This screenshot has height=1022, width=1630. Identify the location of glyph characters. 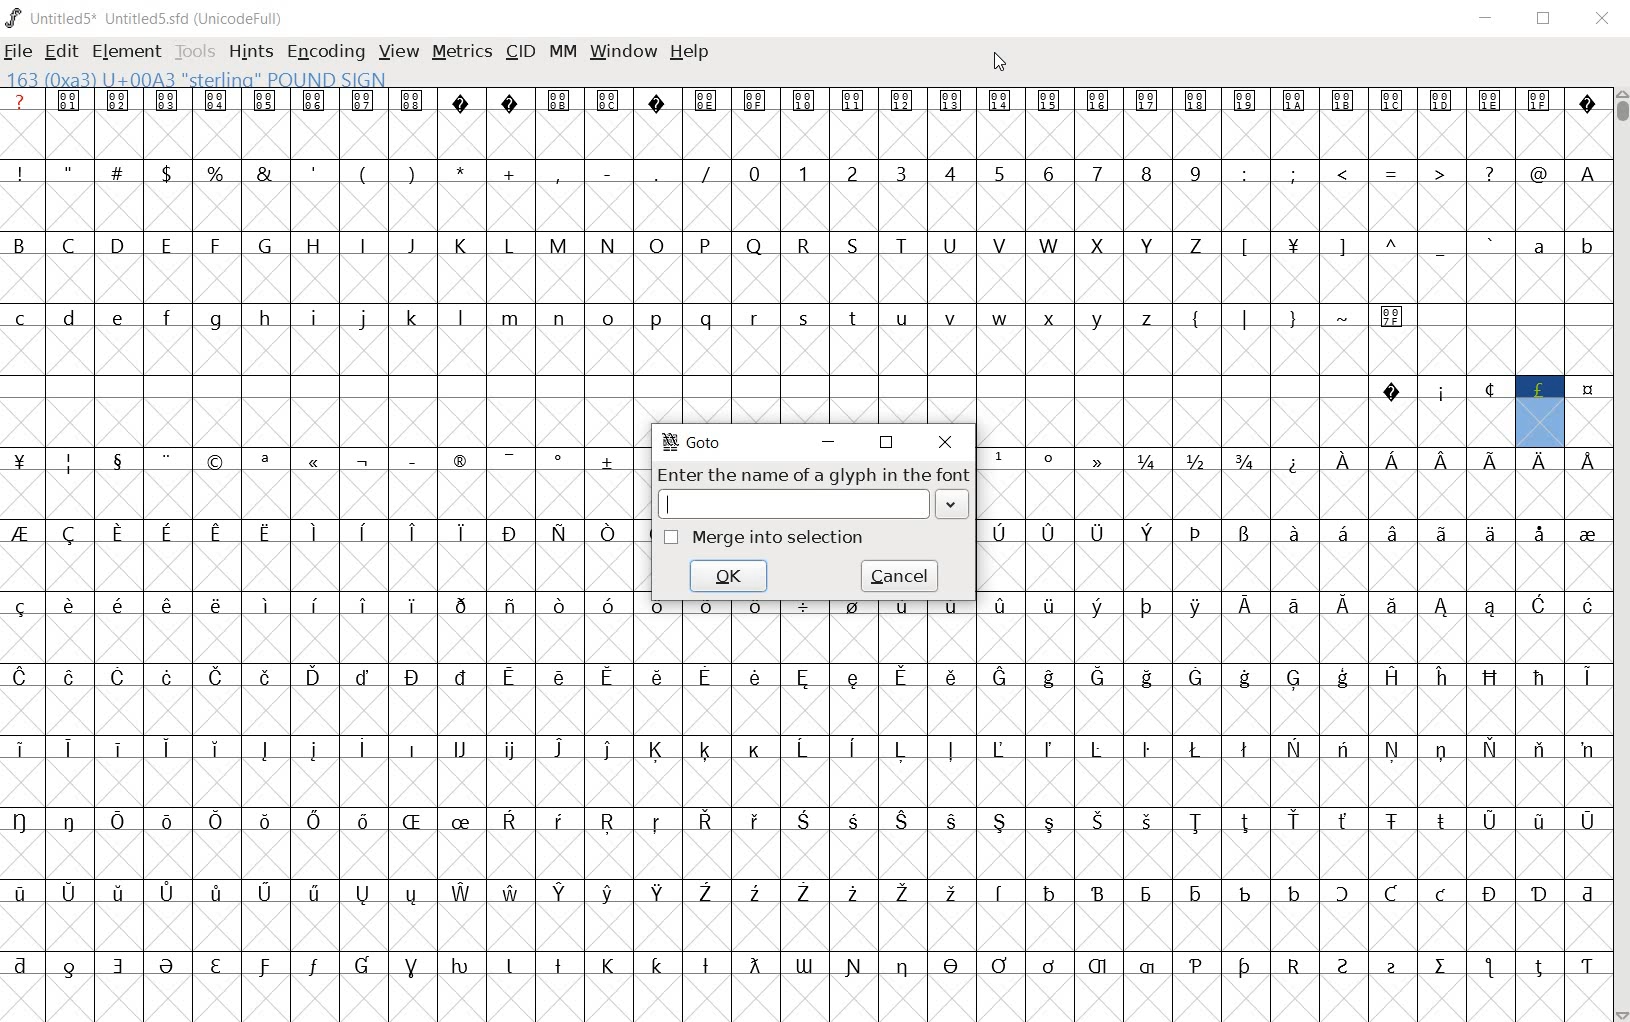
(1292, 518).